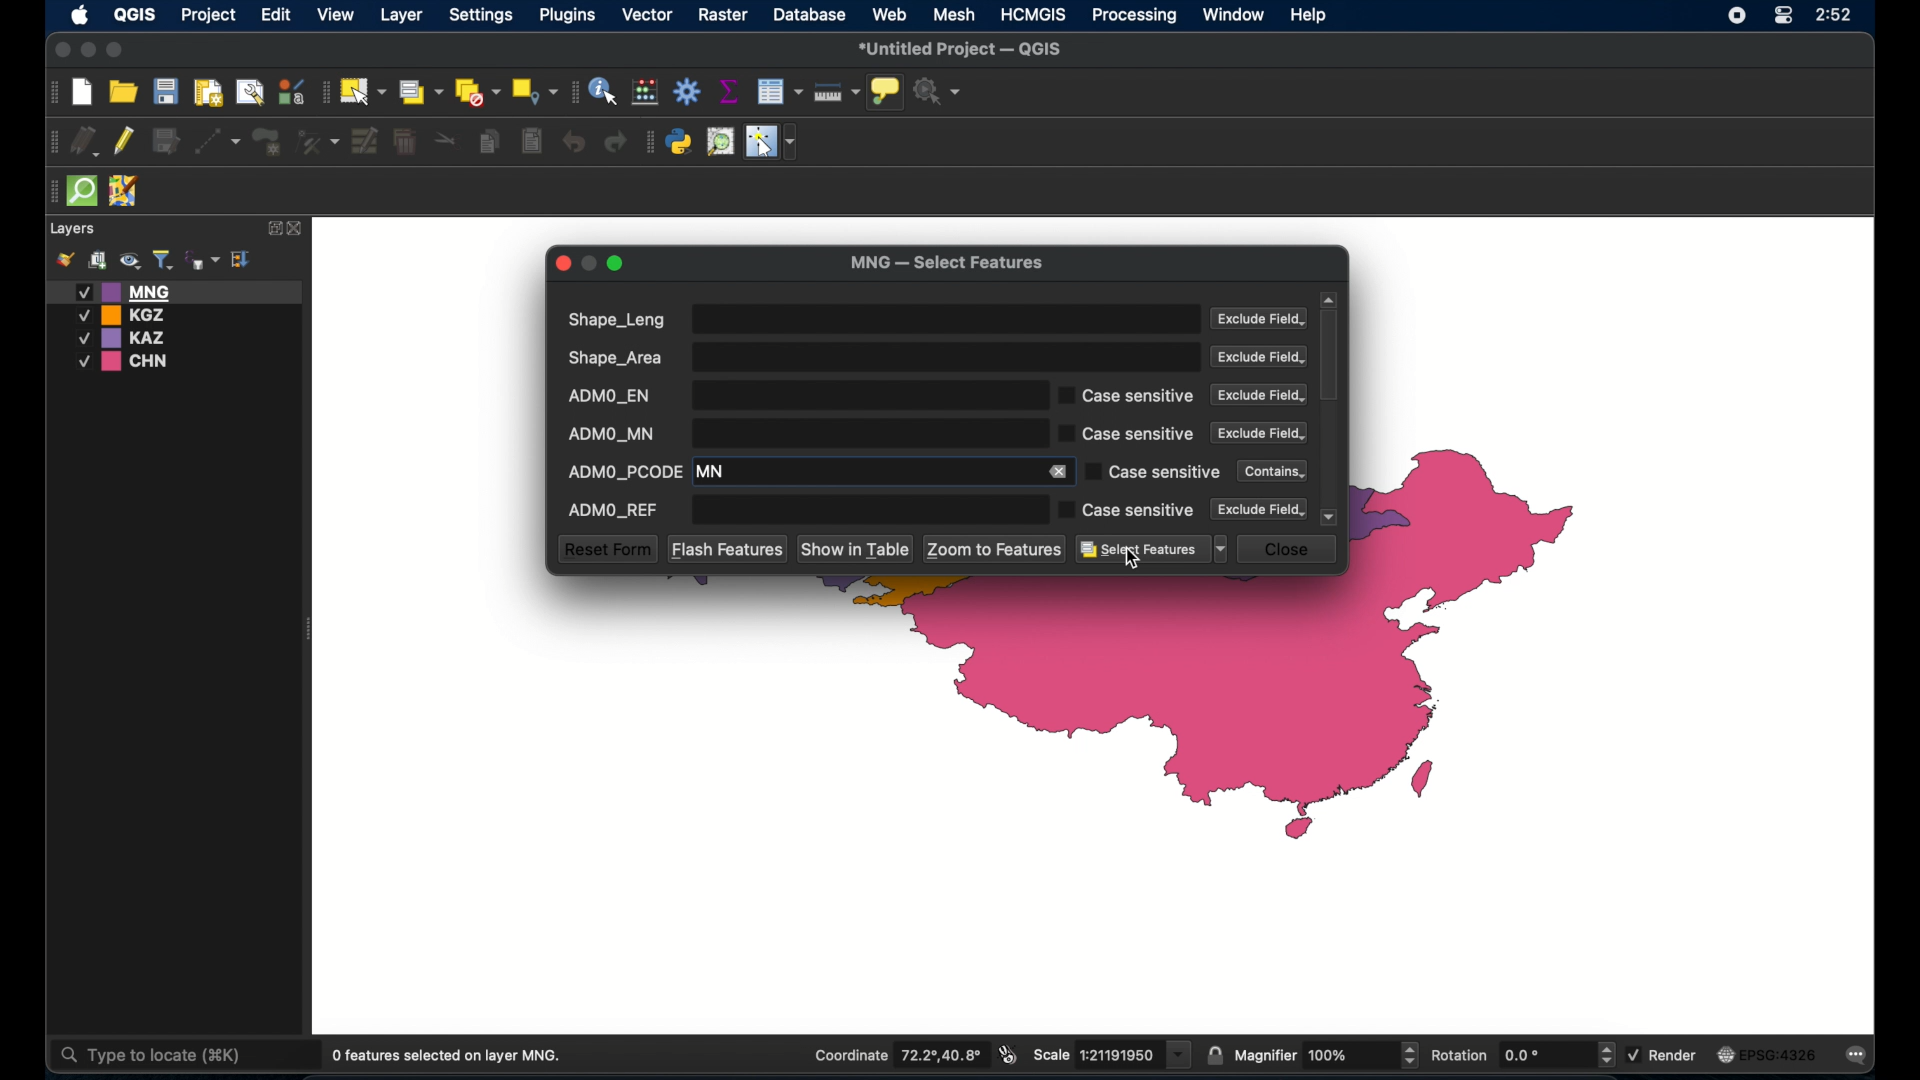  I want to click on 2:52, so click(1832, 16).